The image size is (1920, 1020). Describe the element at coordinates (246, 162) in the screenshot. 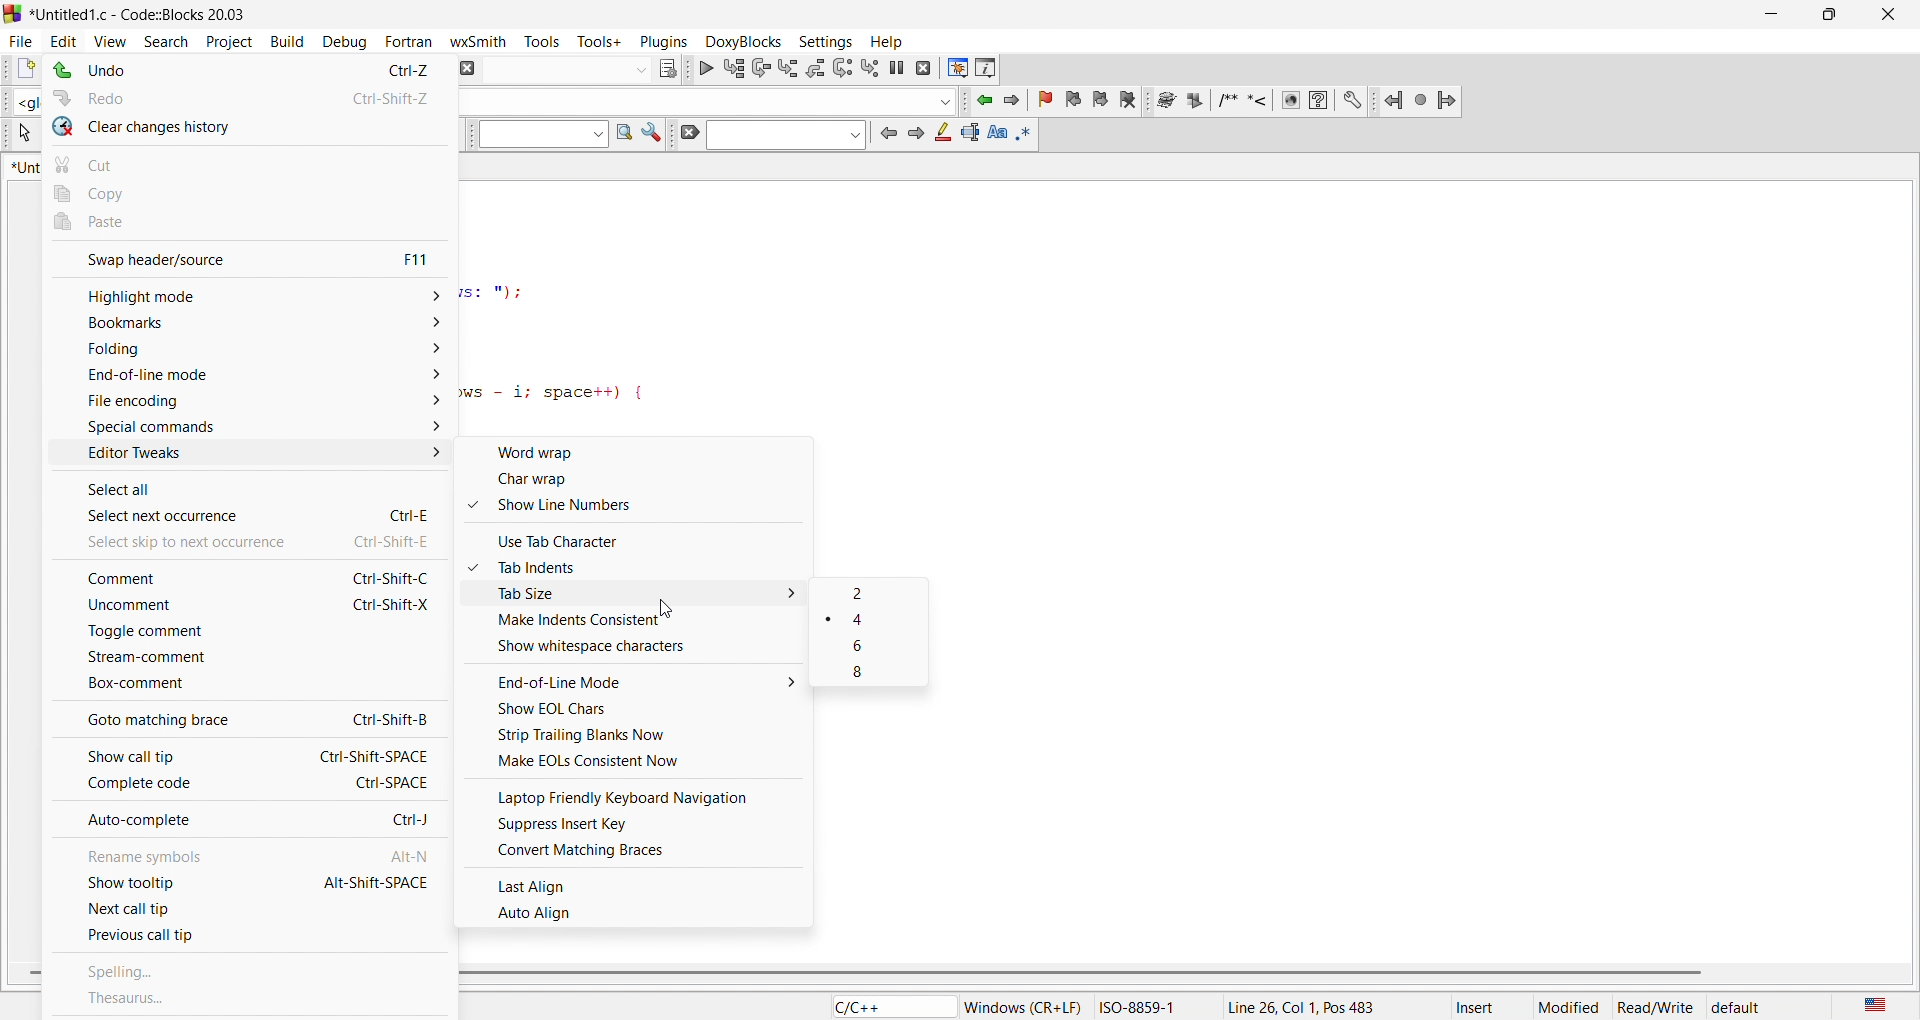

I see `cut` at that location.